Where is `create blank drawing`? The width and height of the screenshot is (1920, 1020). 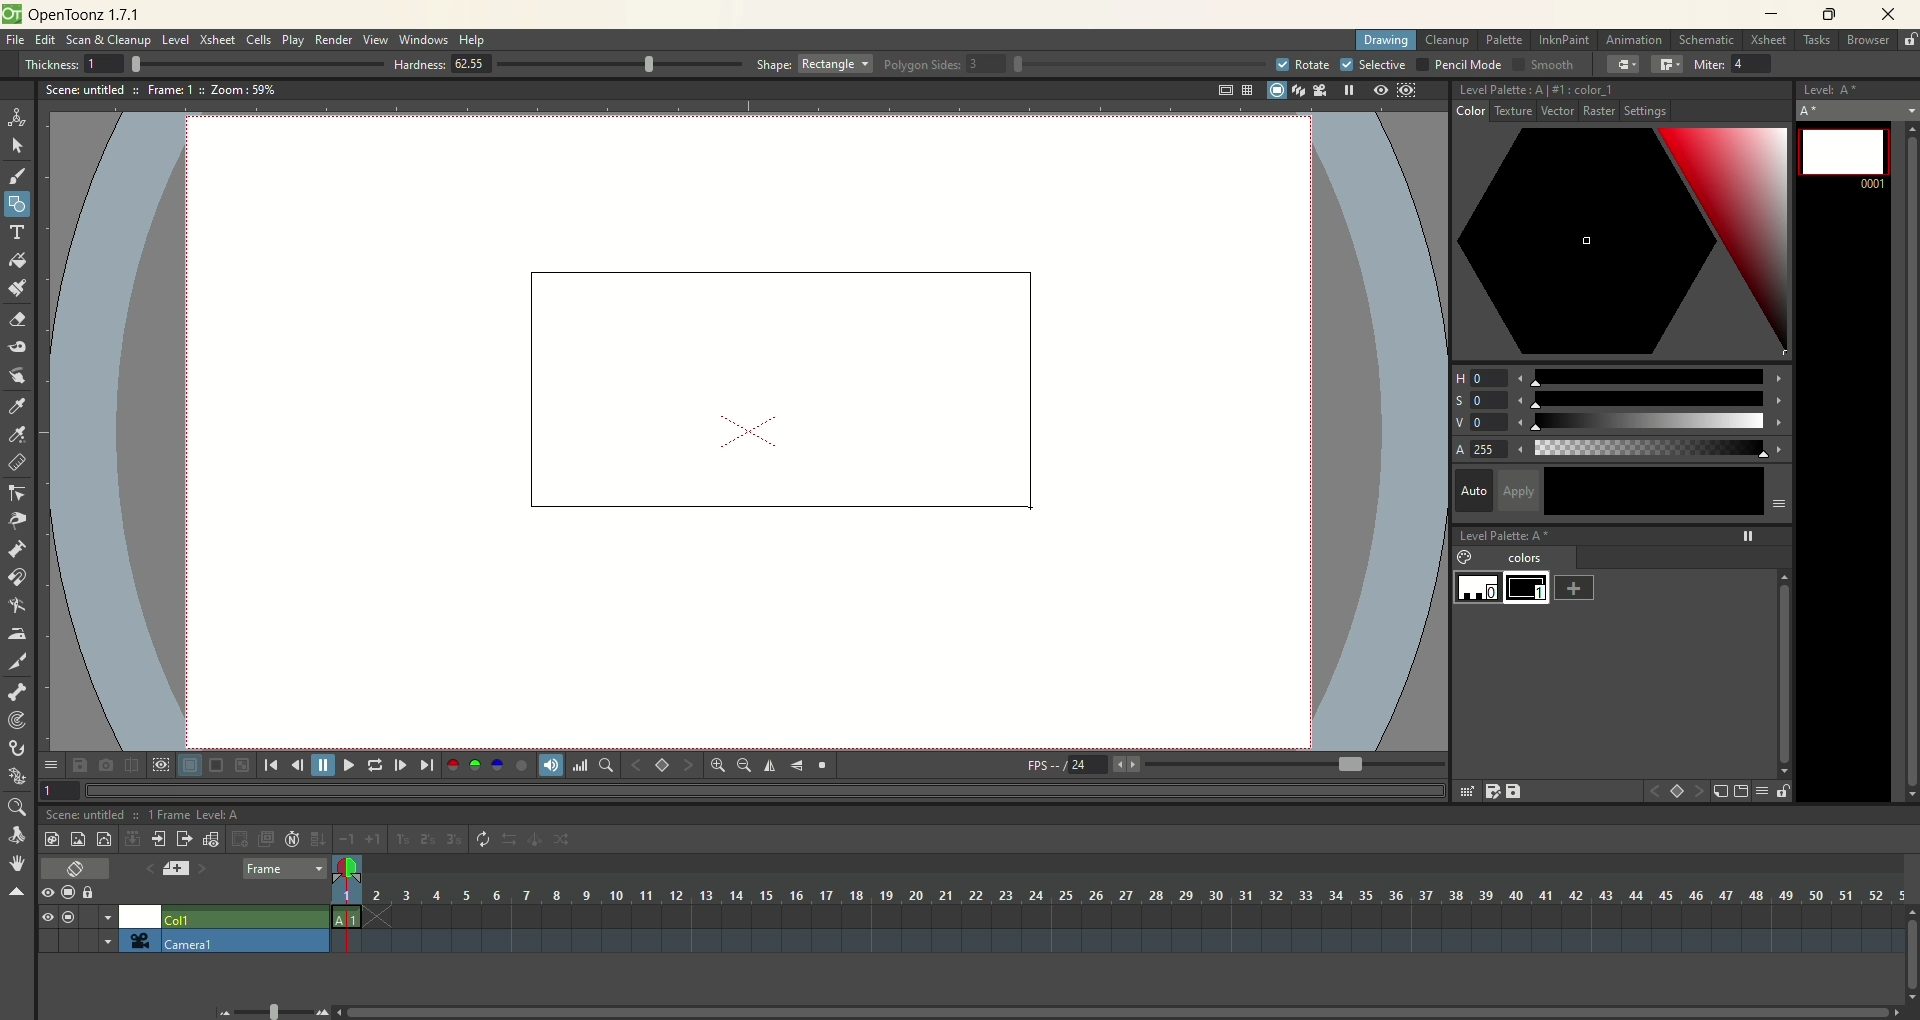
create blank drawing is located at coordinates (242, 839).